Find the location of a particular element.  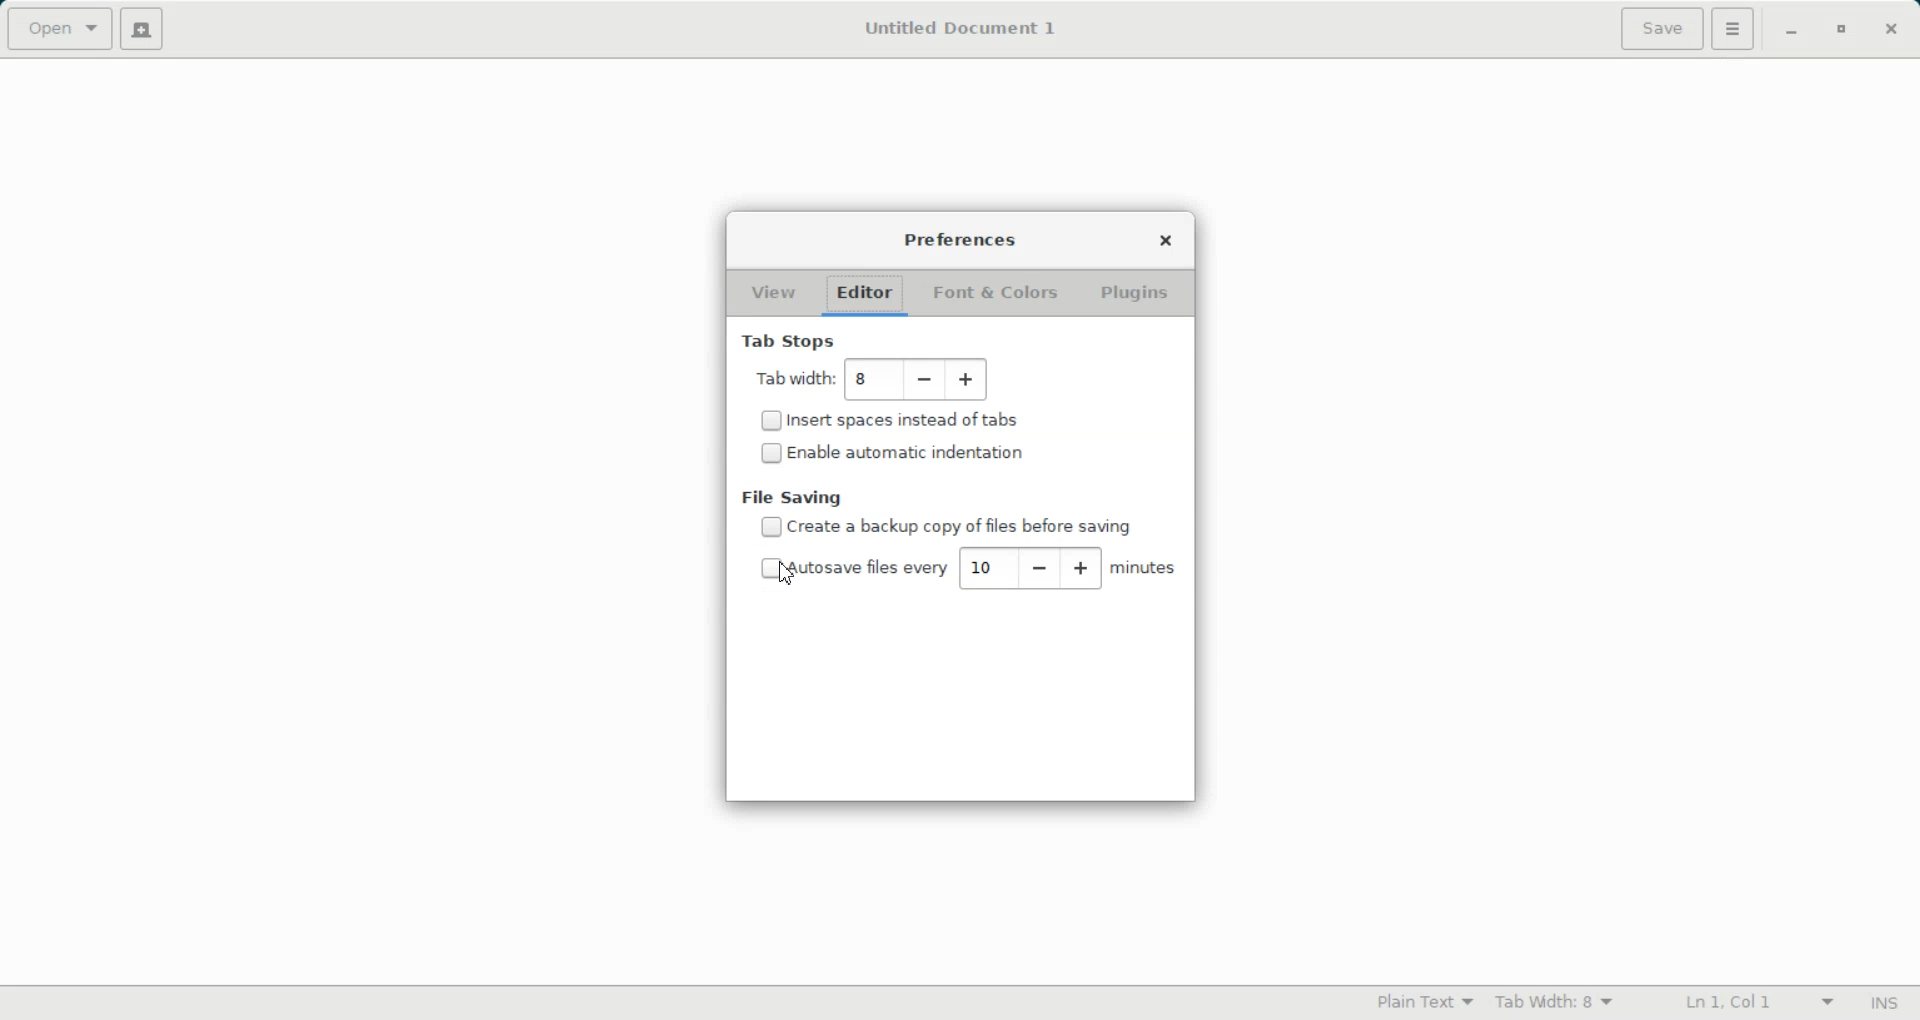

settings is located at coordinates (1732, 30).